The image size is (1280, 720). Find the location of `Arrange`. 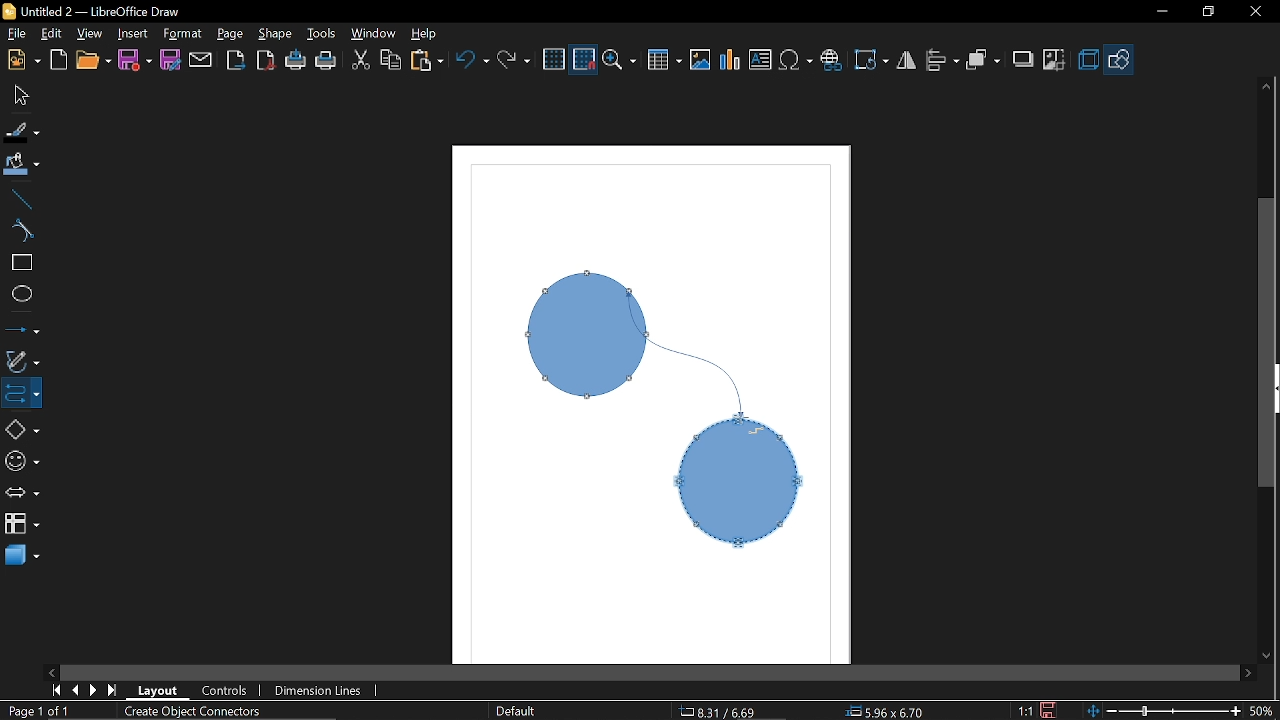

Arrange is located at coordinates (984, 61).